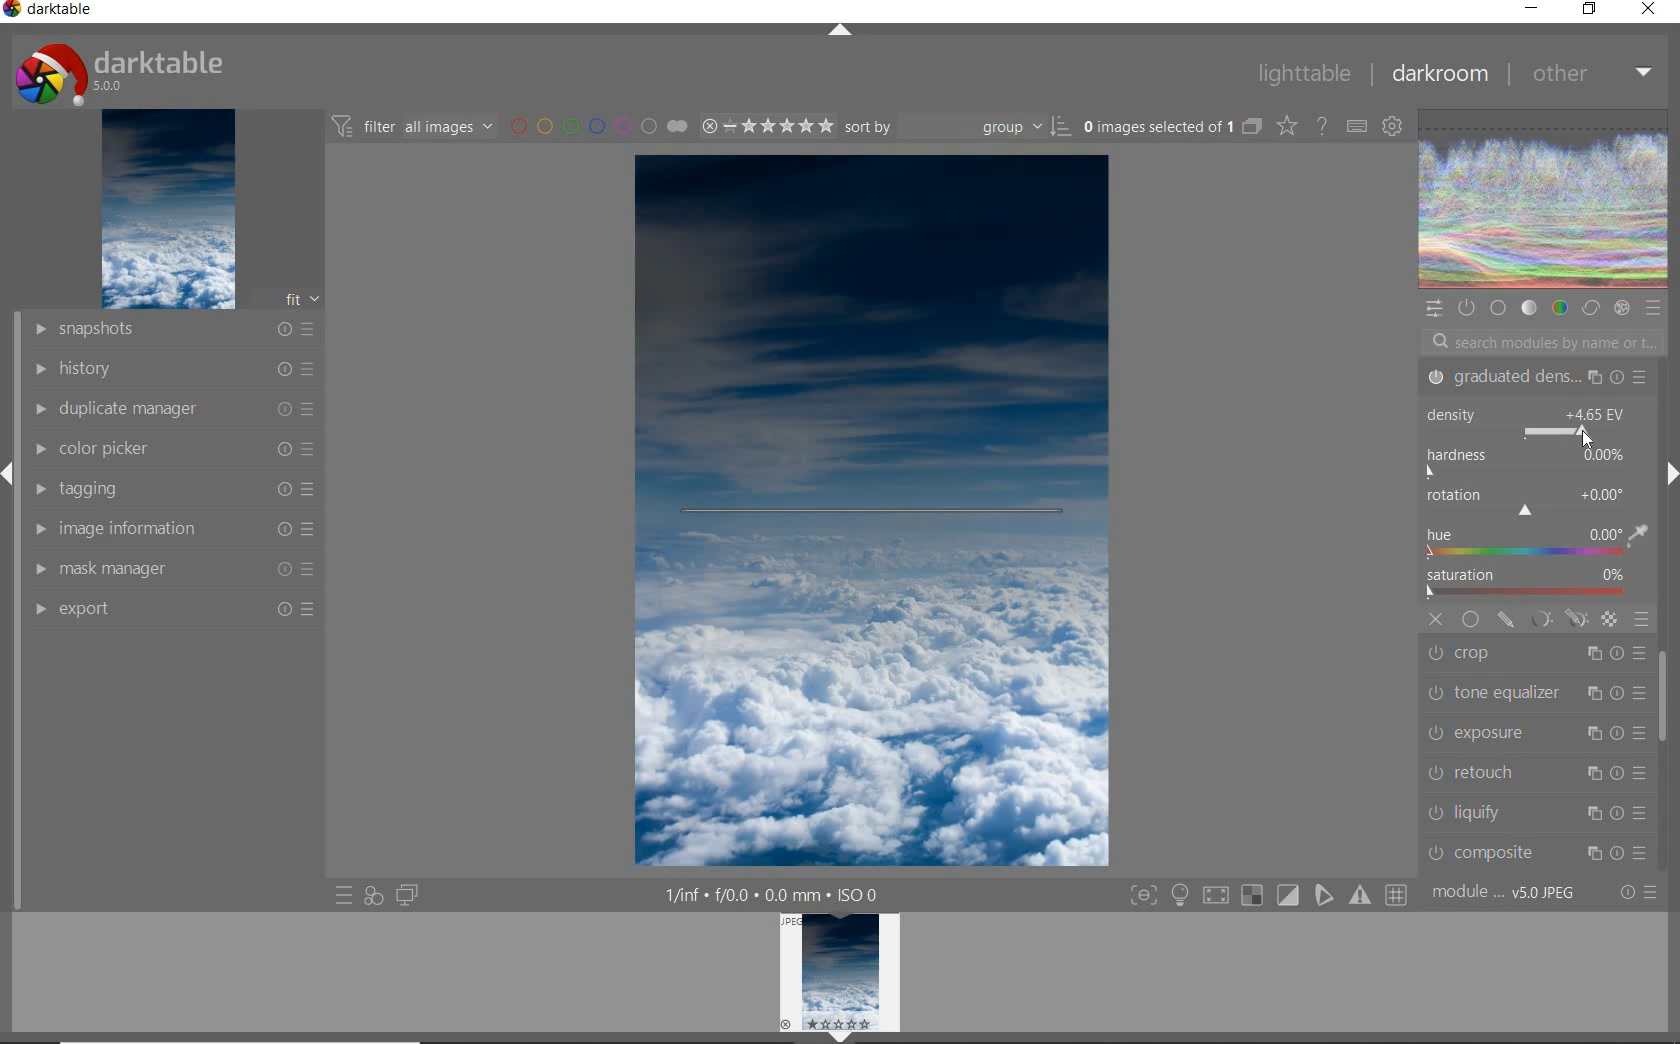 The image size is (1680, 1044). What do you see at coordinates (177, 568) in the screenshot?
I see `MASK MANAGER` at bounding box center [177, 568].